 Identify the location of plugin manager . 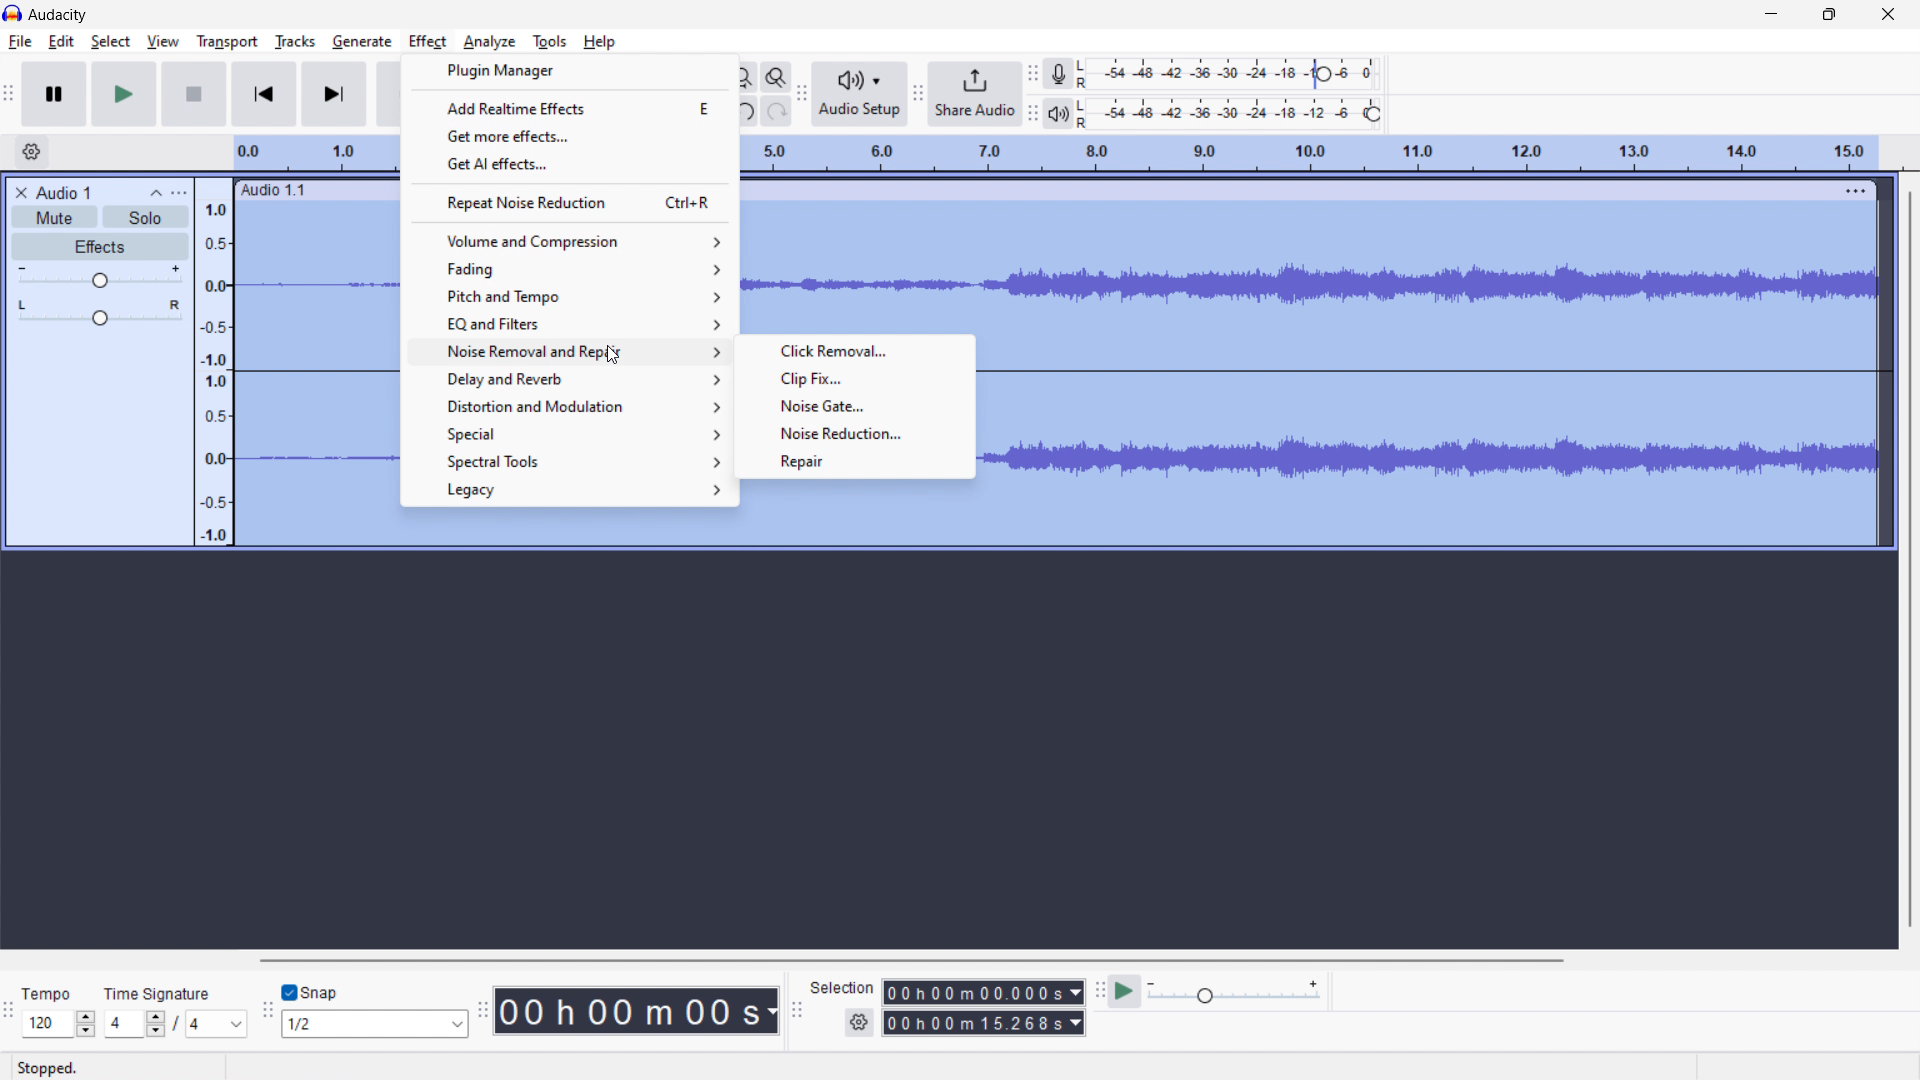
(570, 71).